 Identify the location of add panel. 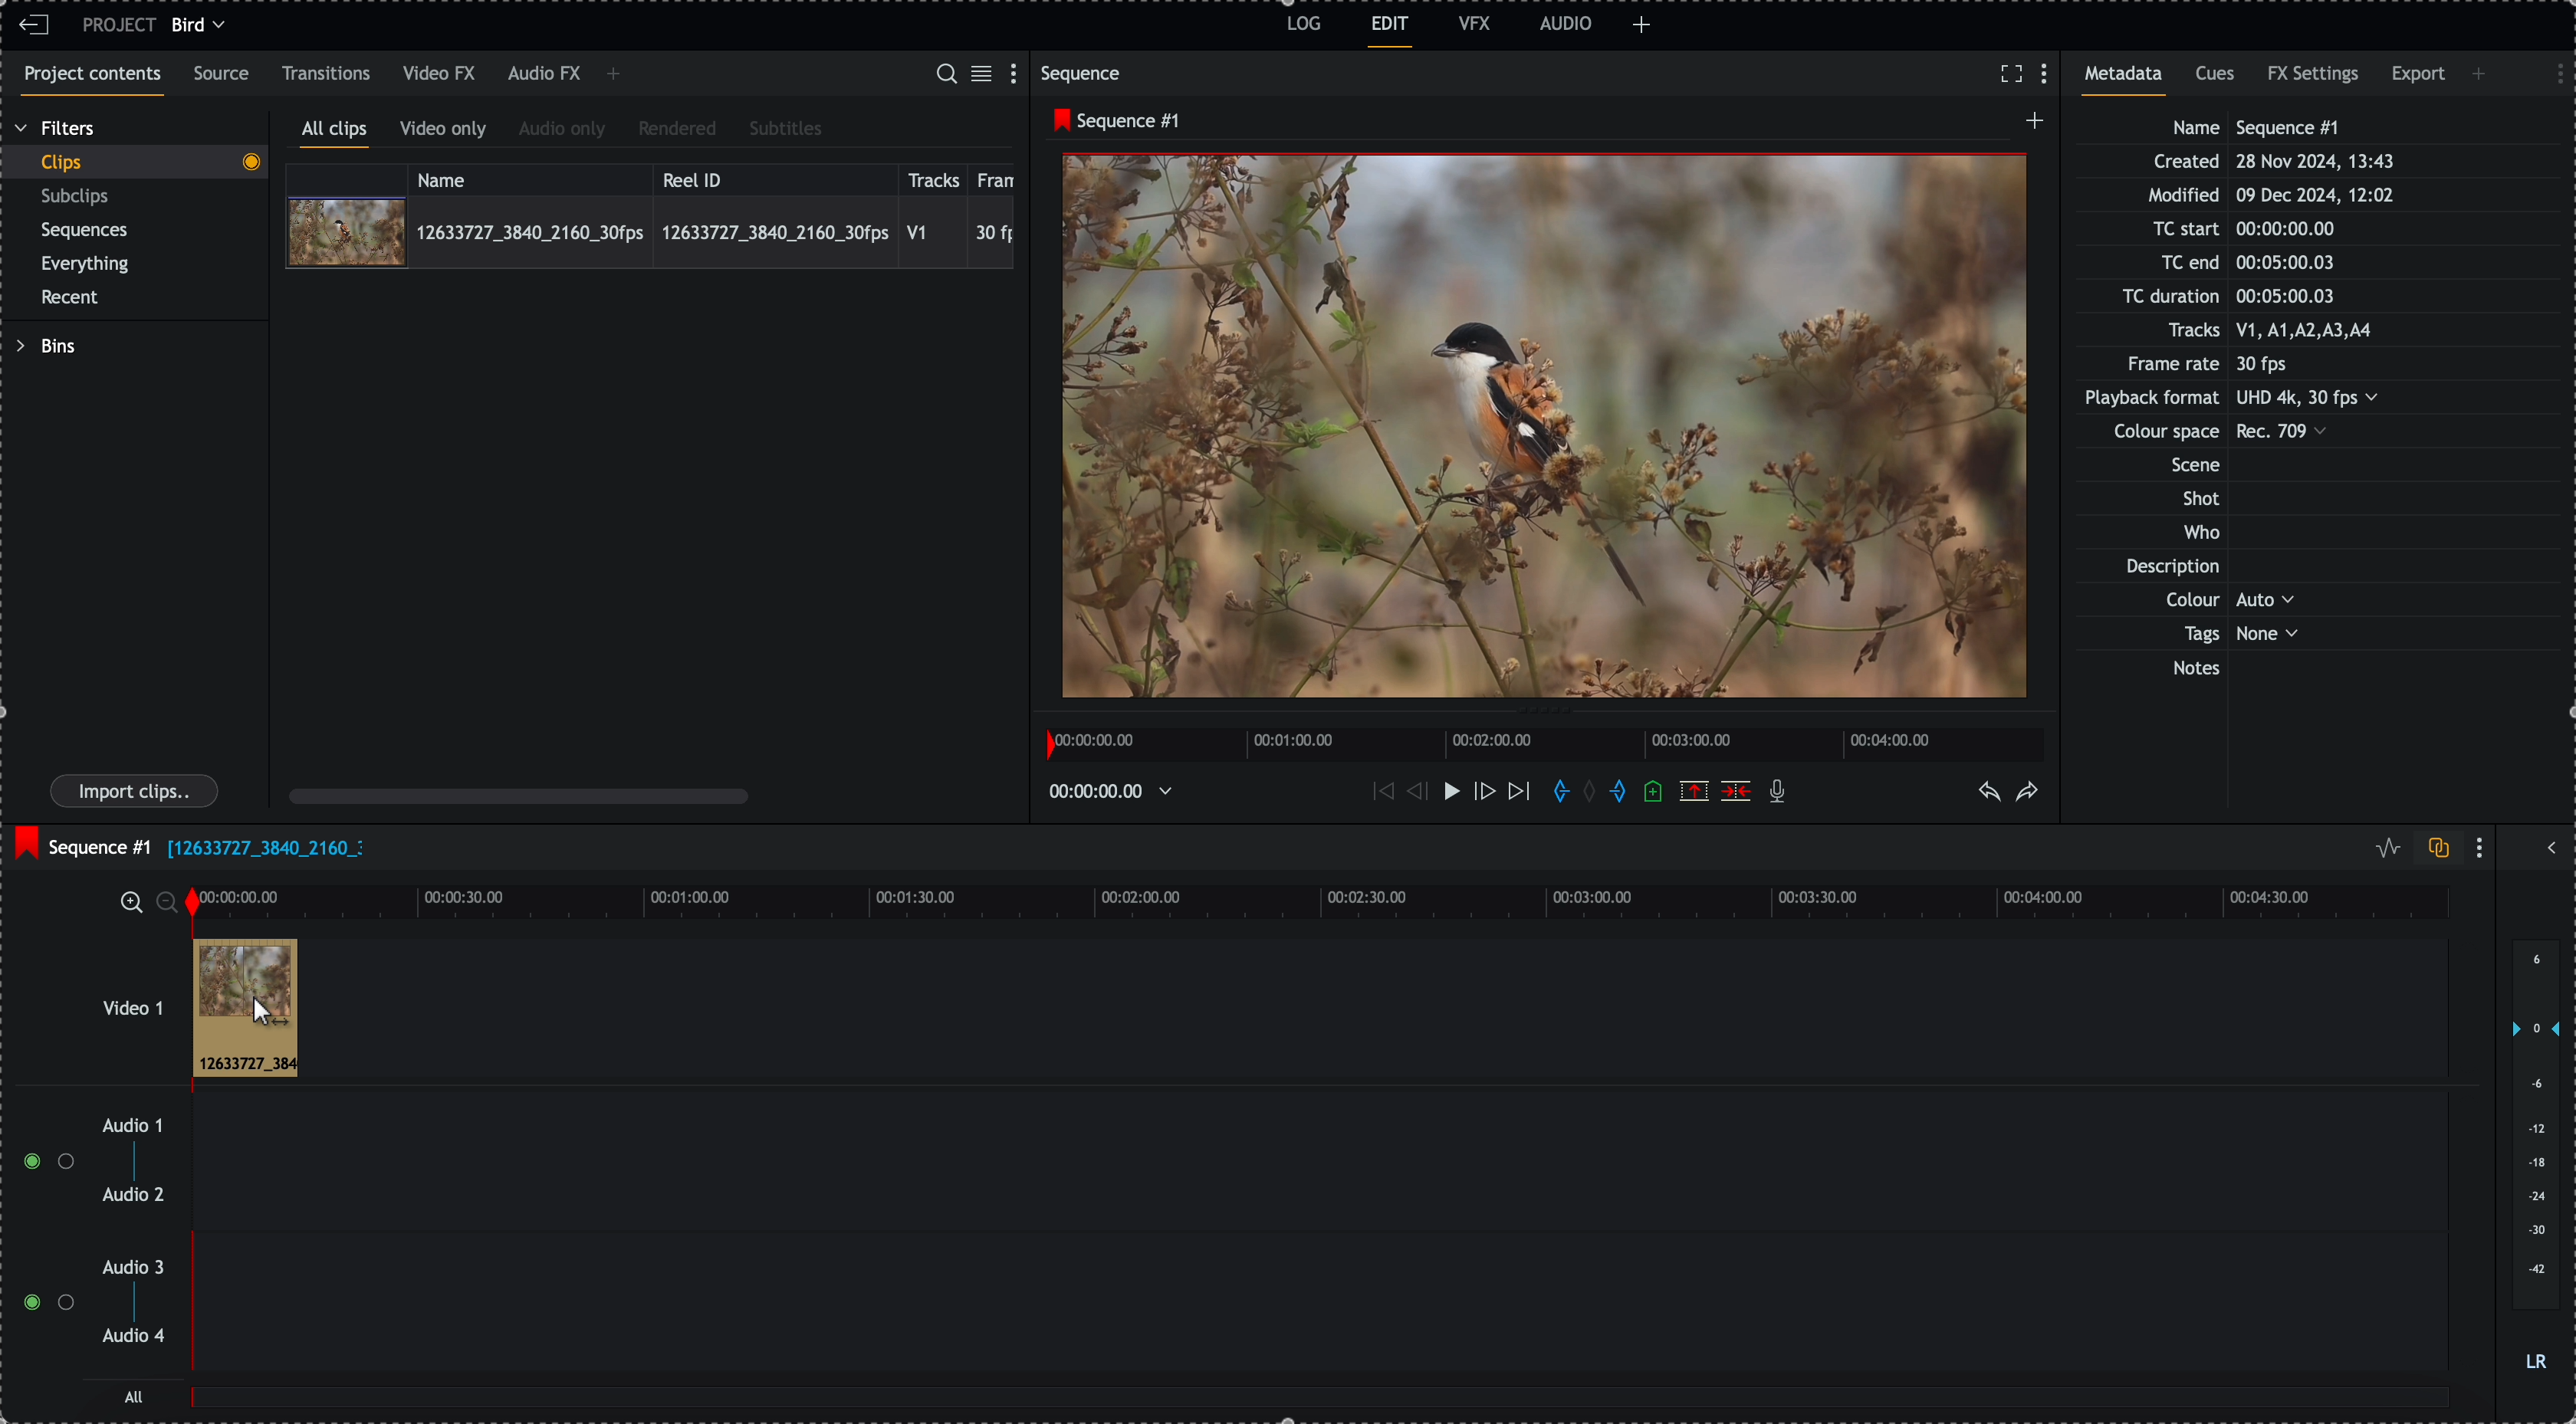
(2482, 74).